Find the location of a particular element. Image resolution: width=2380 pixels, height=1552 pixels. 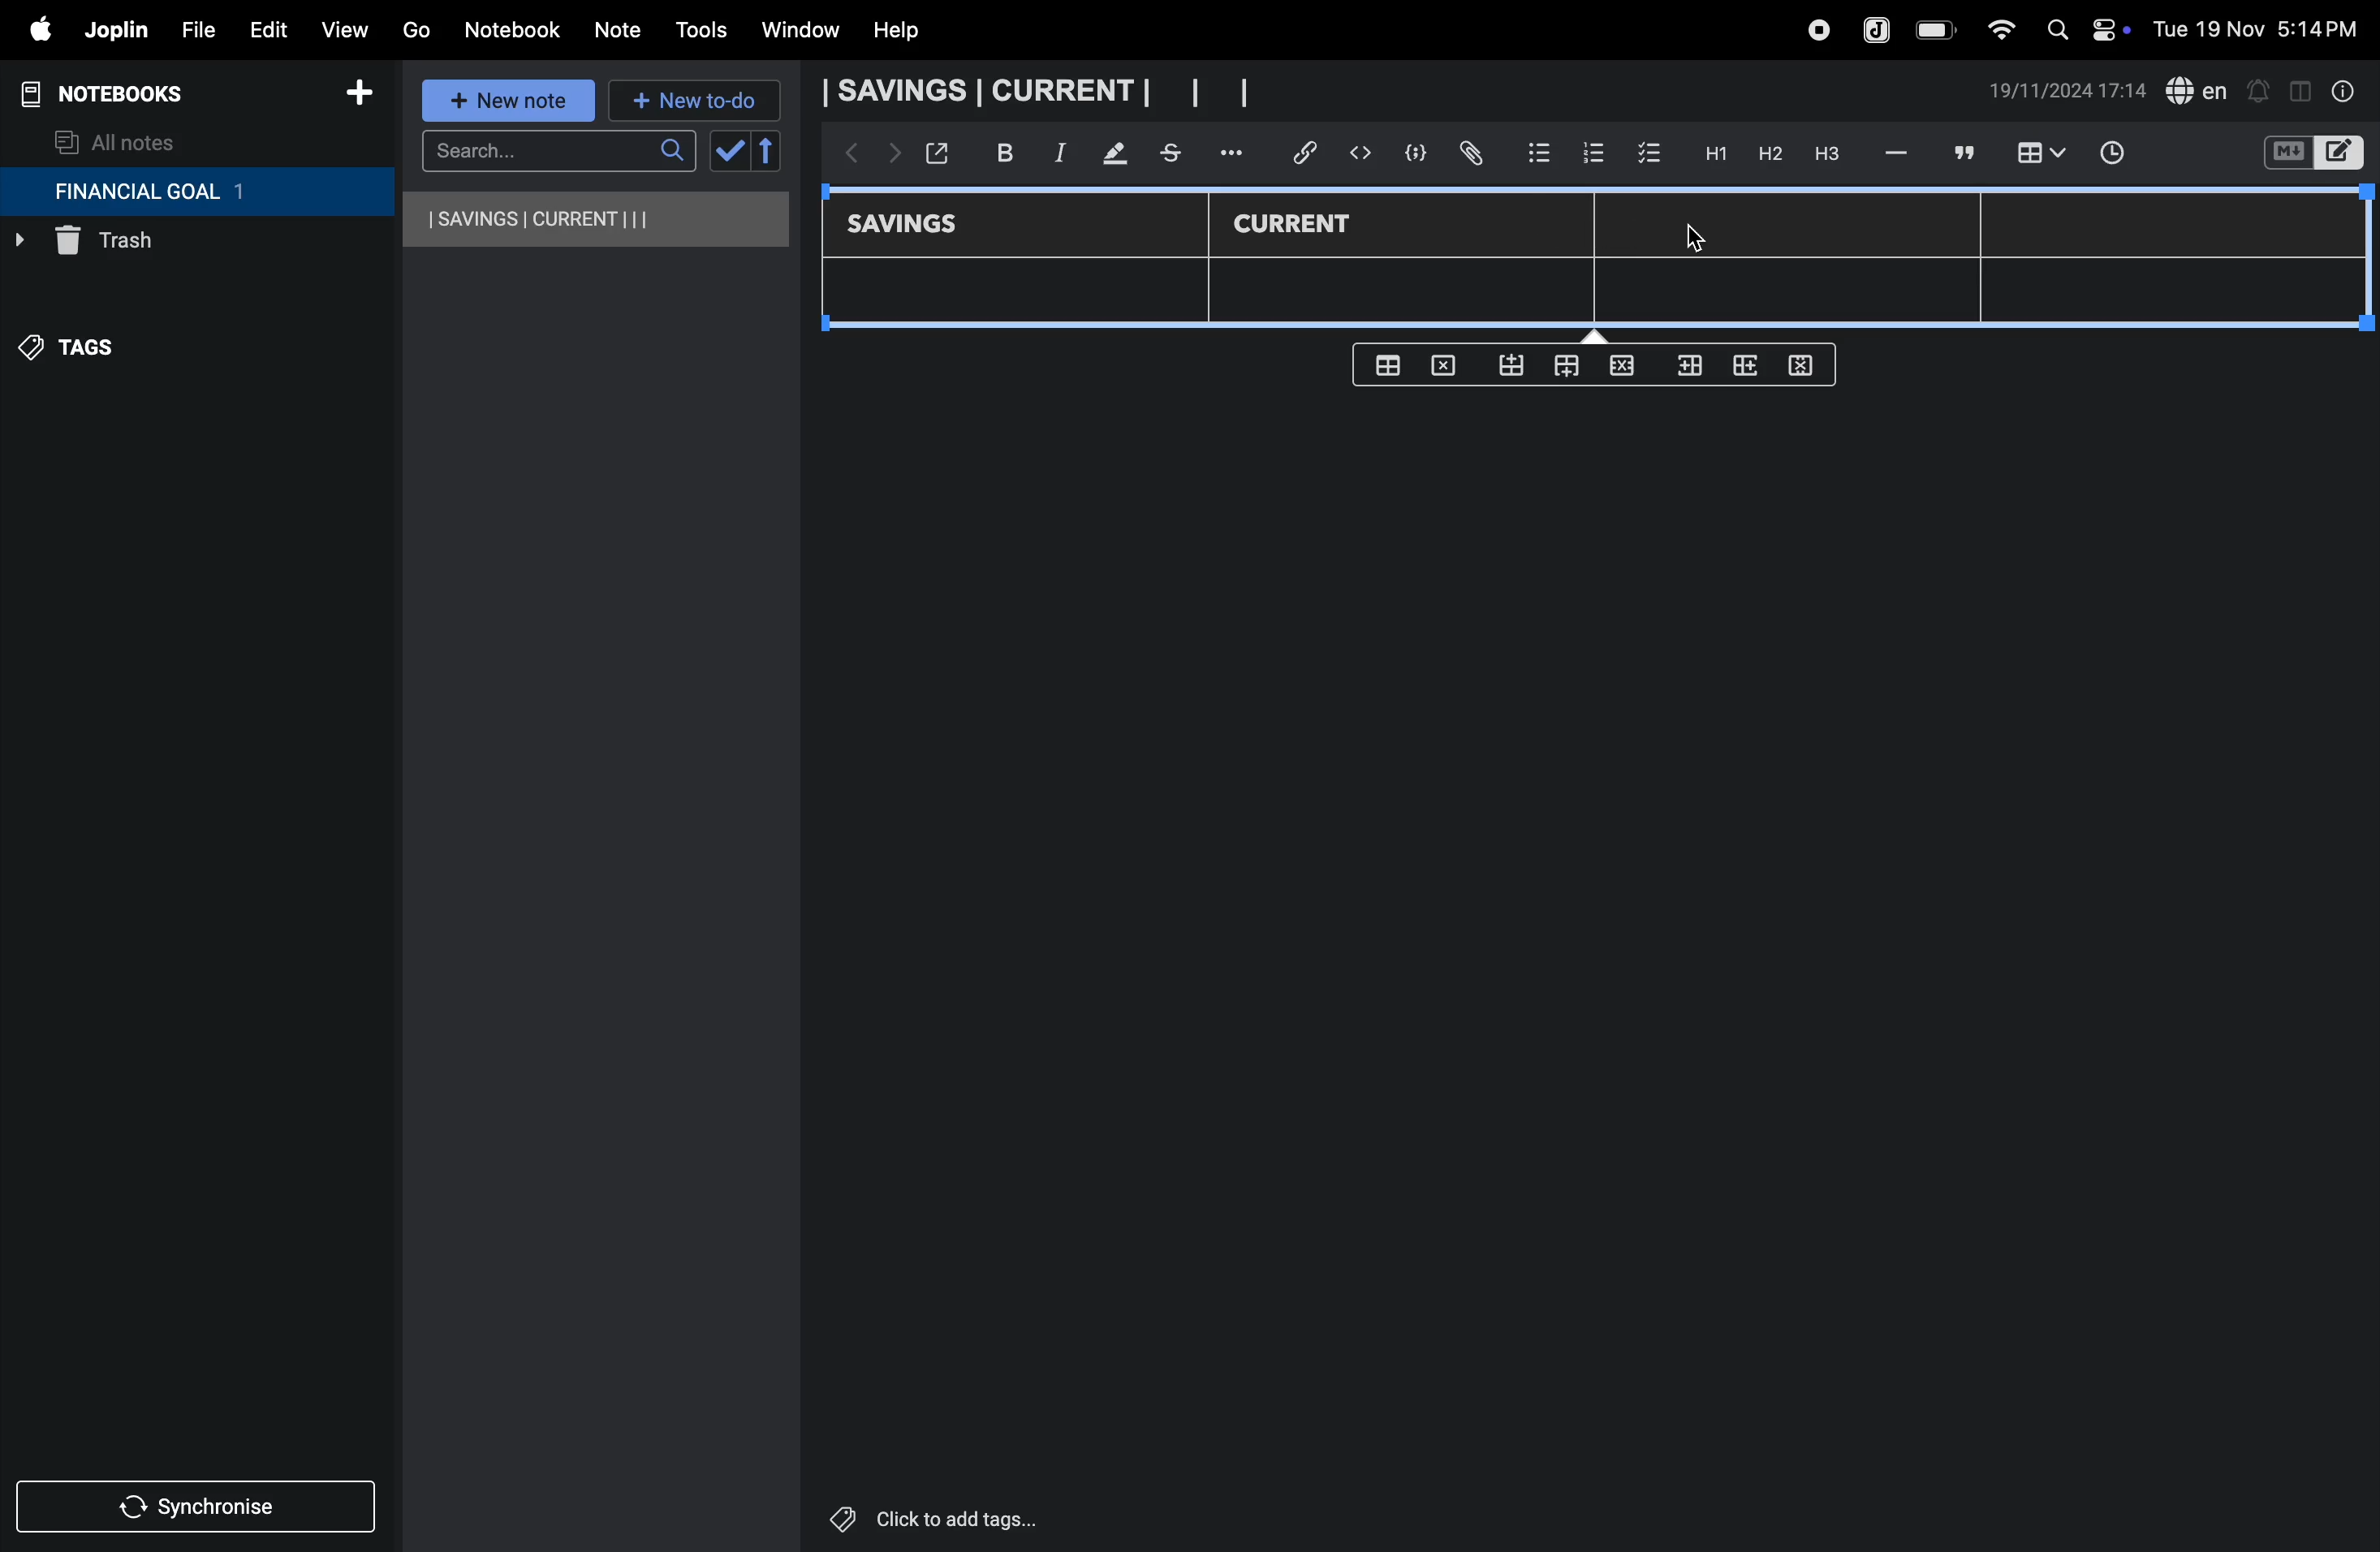

bullet list is located at coordinates (1539, 150).